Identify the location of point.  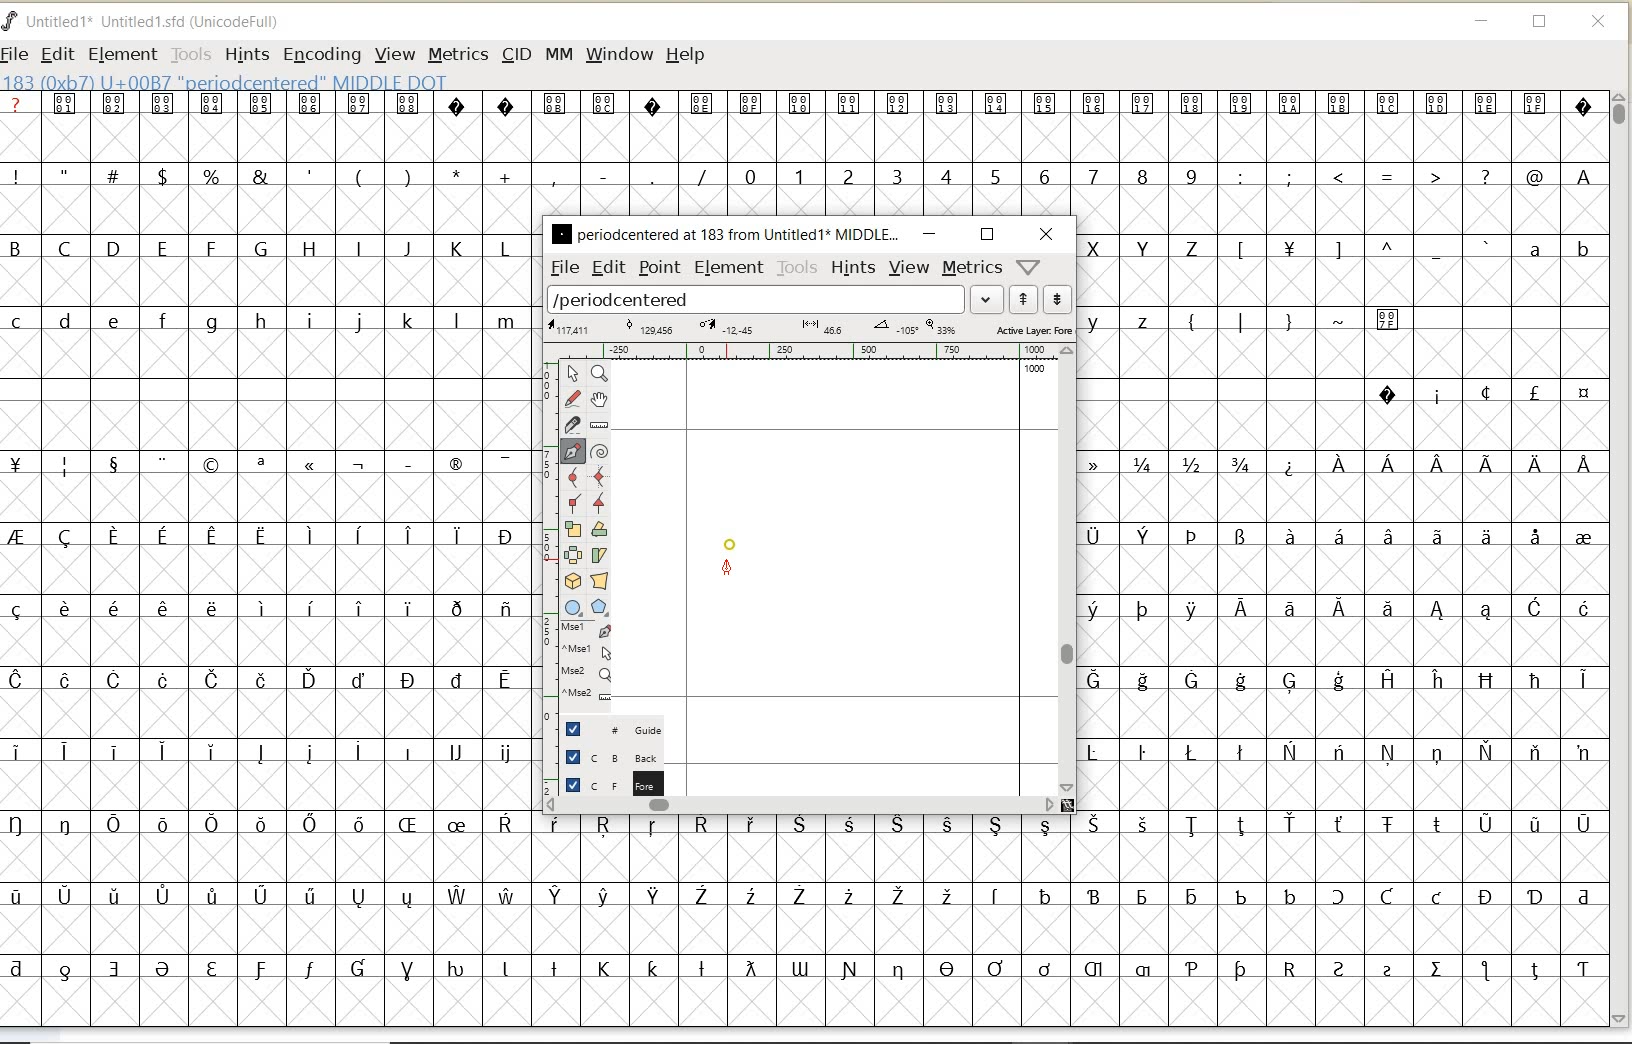
(659, 269).